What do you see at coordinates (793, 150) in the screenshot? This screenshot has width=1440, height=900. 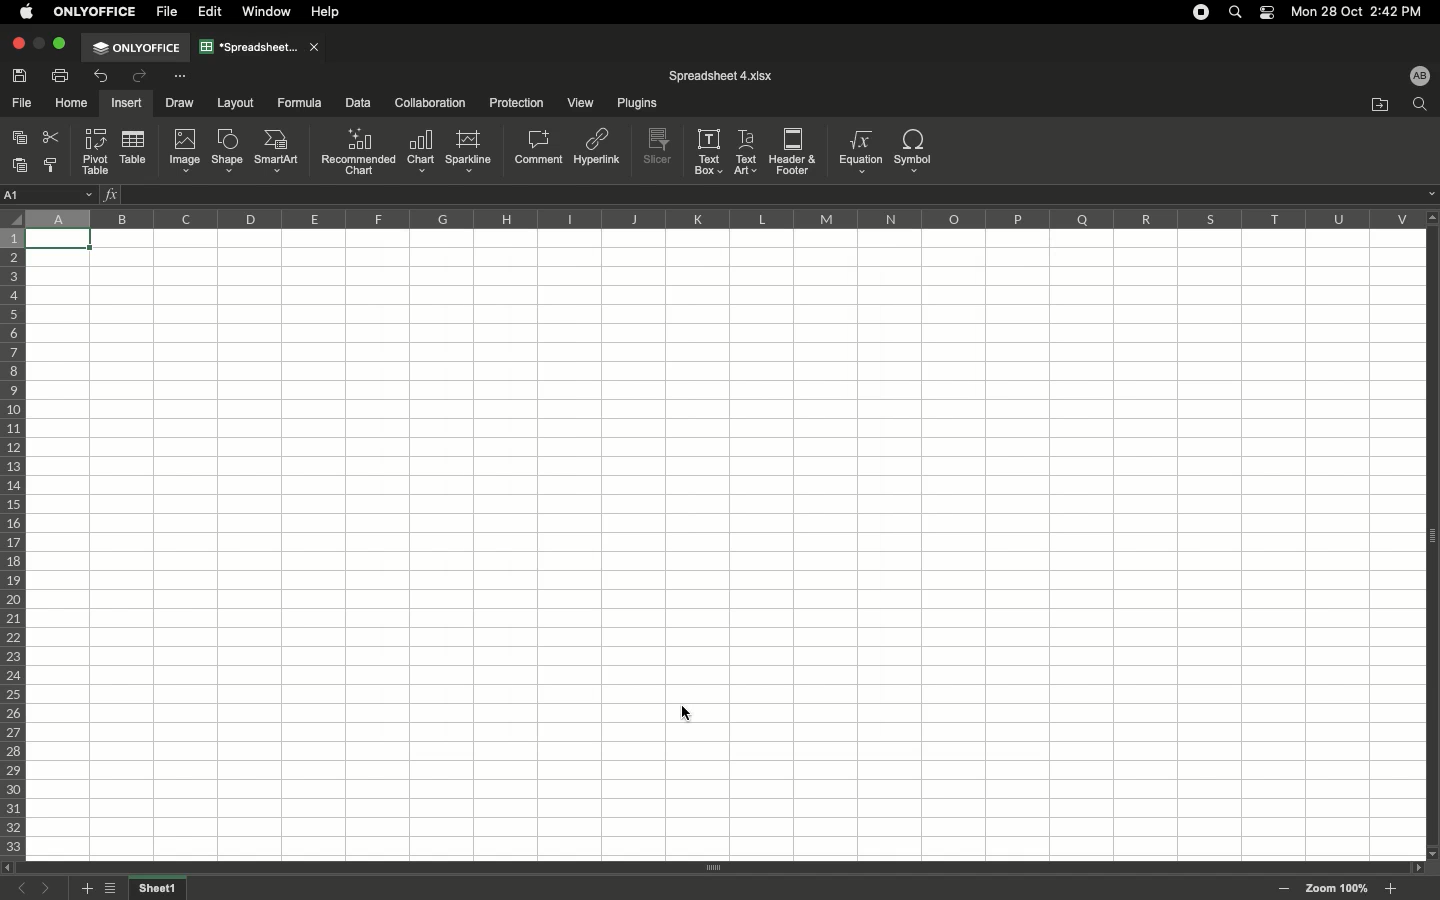 I see `Header&Footer` at bounding box center [793, 150].